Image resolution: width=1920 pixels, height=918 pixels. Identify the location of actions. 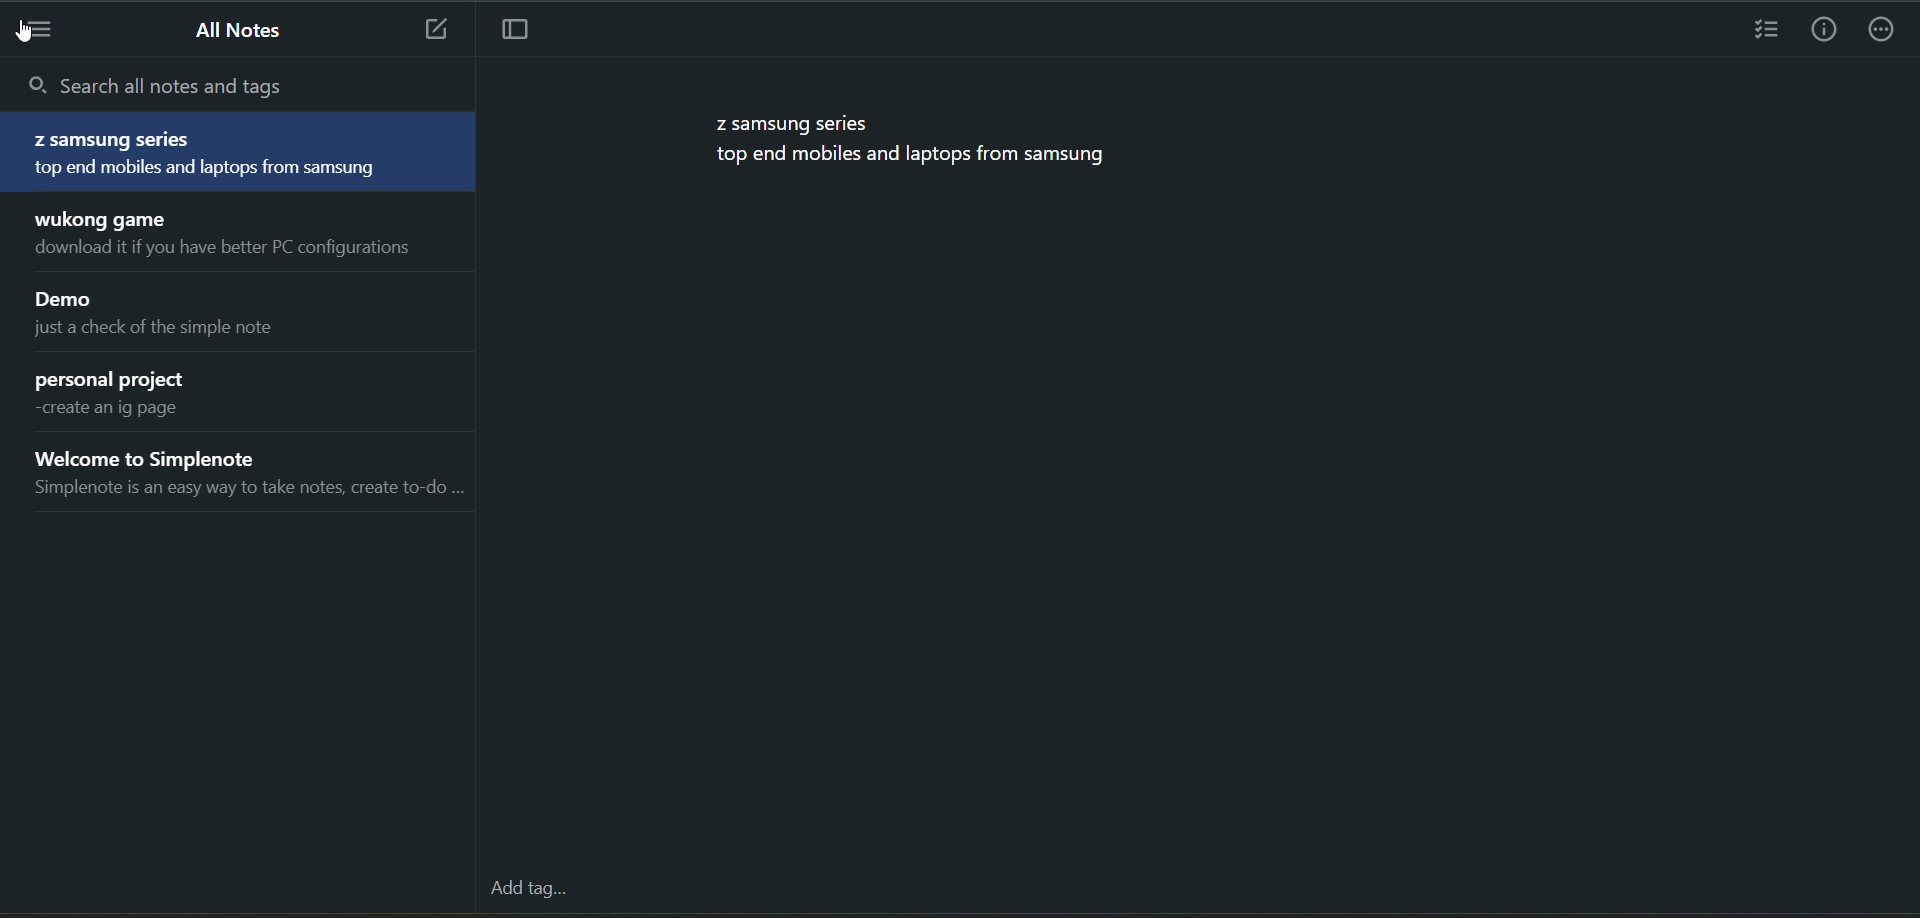
(1885, 30).